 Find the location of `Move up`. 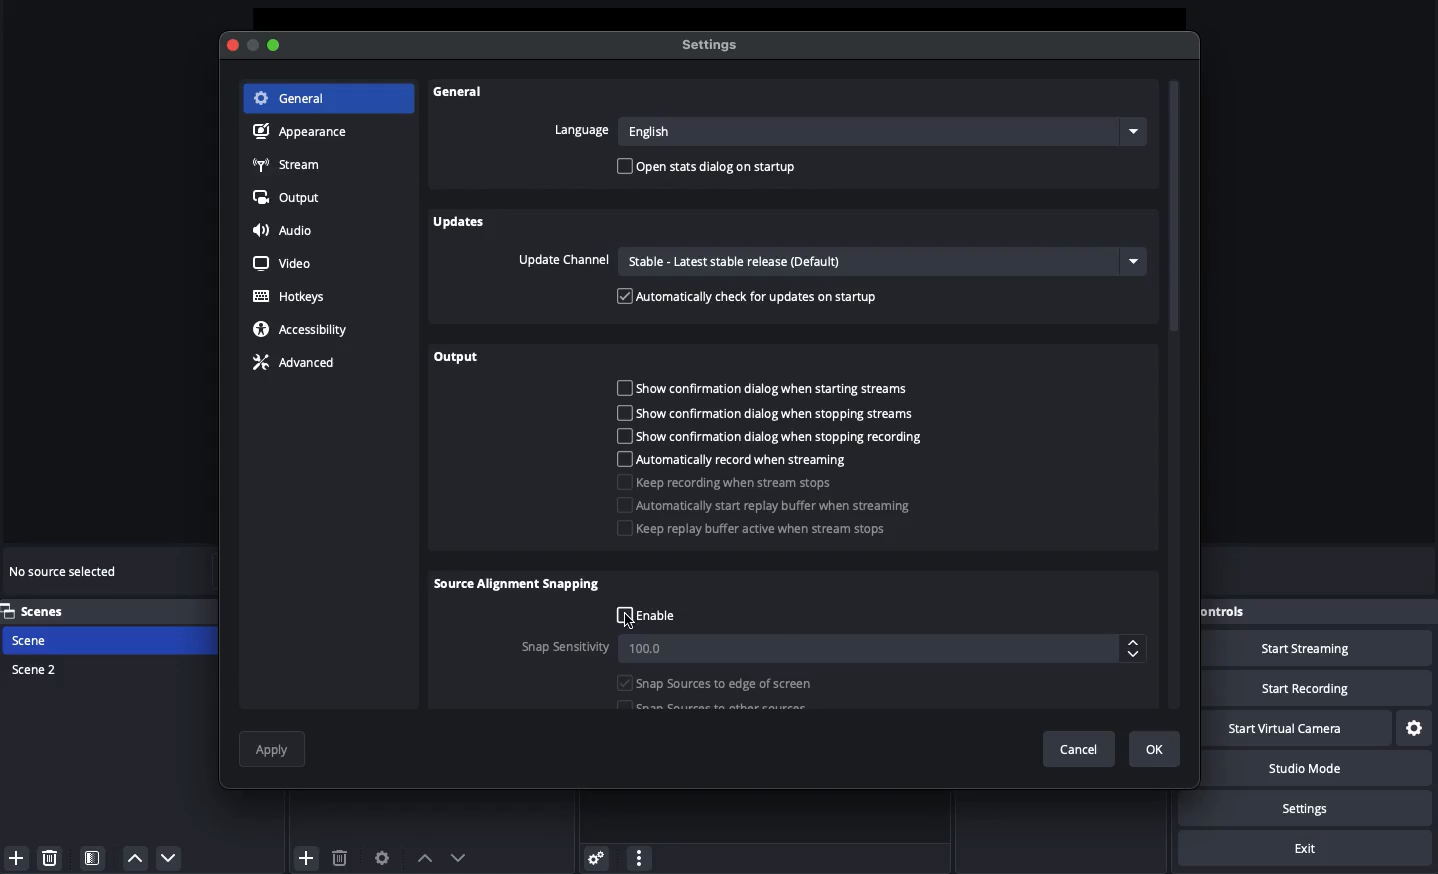

Move up is located at coordinates (135, 859).